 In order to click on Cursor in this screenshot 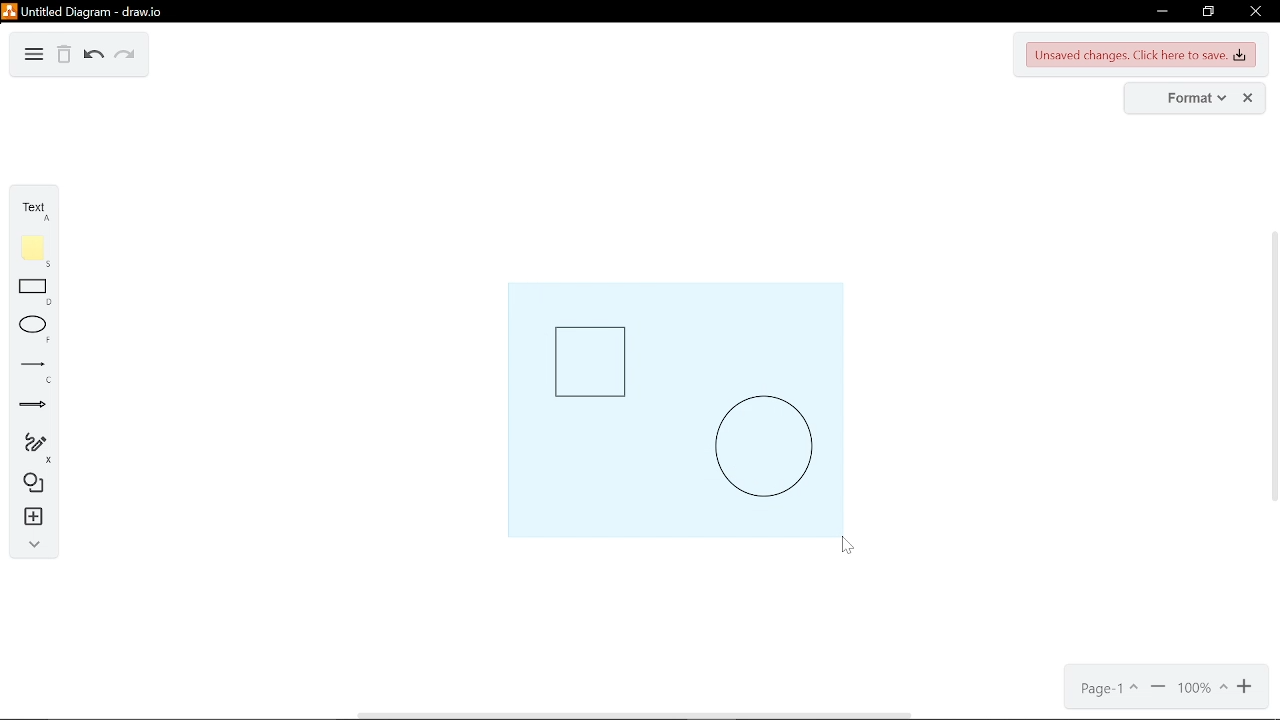, I will do `click(851, 550)`.